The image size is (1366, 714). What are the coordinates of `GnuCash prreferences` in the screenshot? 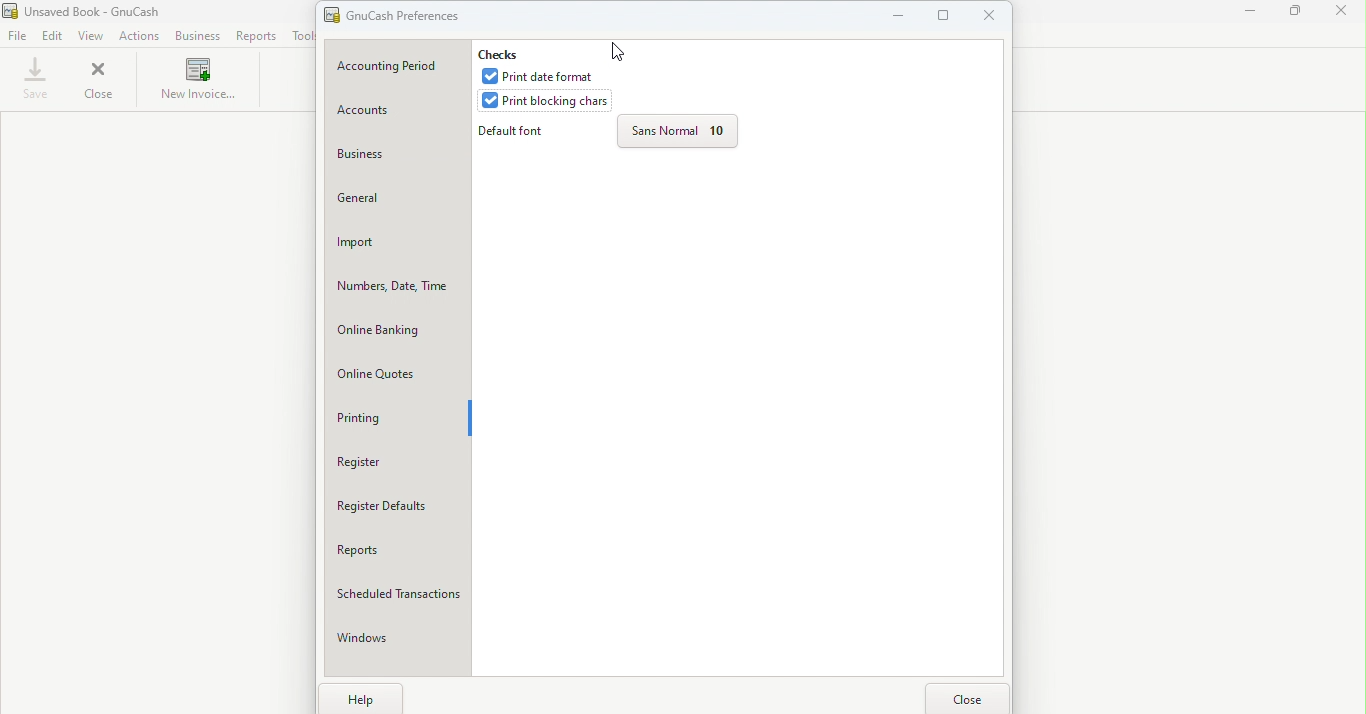 It's located at (405, 15).